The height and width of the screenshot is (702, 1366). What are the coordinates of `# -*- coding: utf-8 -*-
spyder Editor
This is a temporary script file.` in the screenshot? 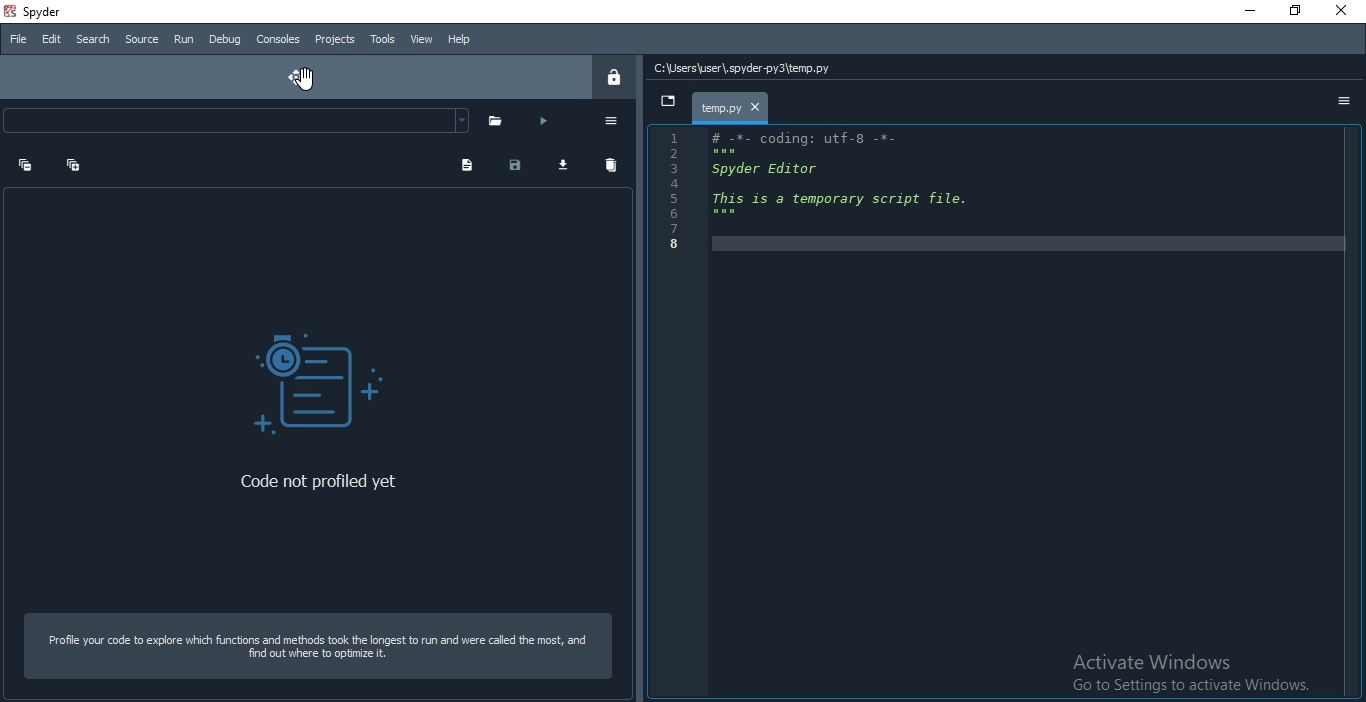 It's located at (857, 177).